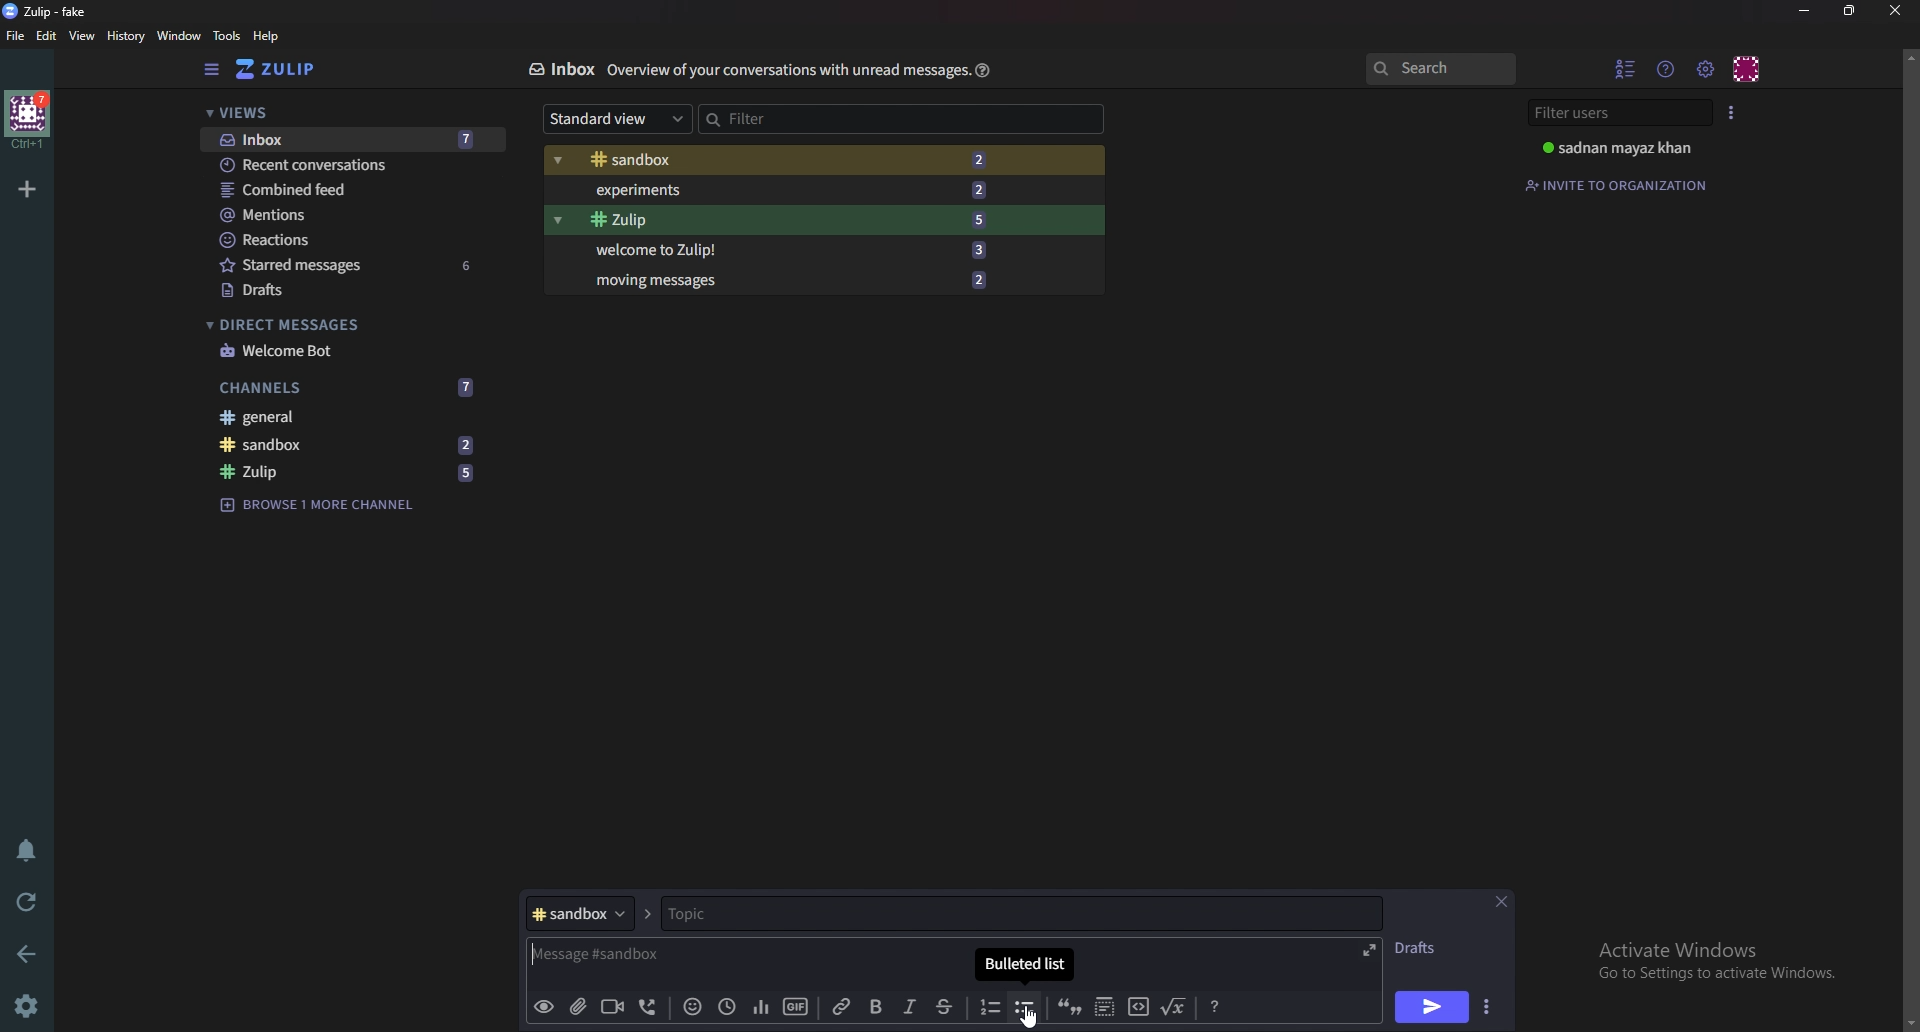  What do you see at coordinates (988, 1007) in the screenshot?
I see `Numbered list` at bounding box center [988, 1007].